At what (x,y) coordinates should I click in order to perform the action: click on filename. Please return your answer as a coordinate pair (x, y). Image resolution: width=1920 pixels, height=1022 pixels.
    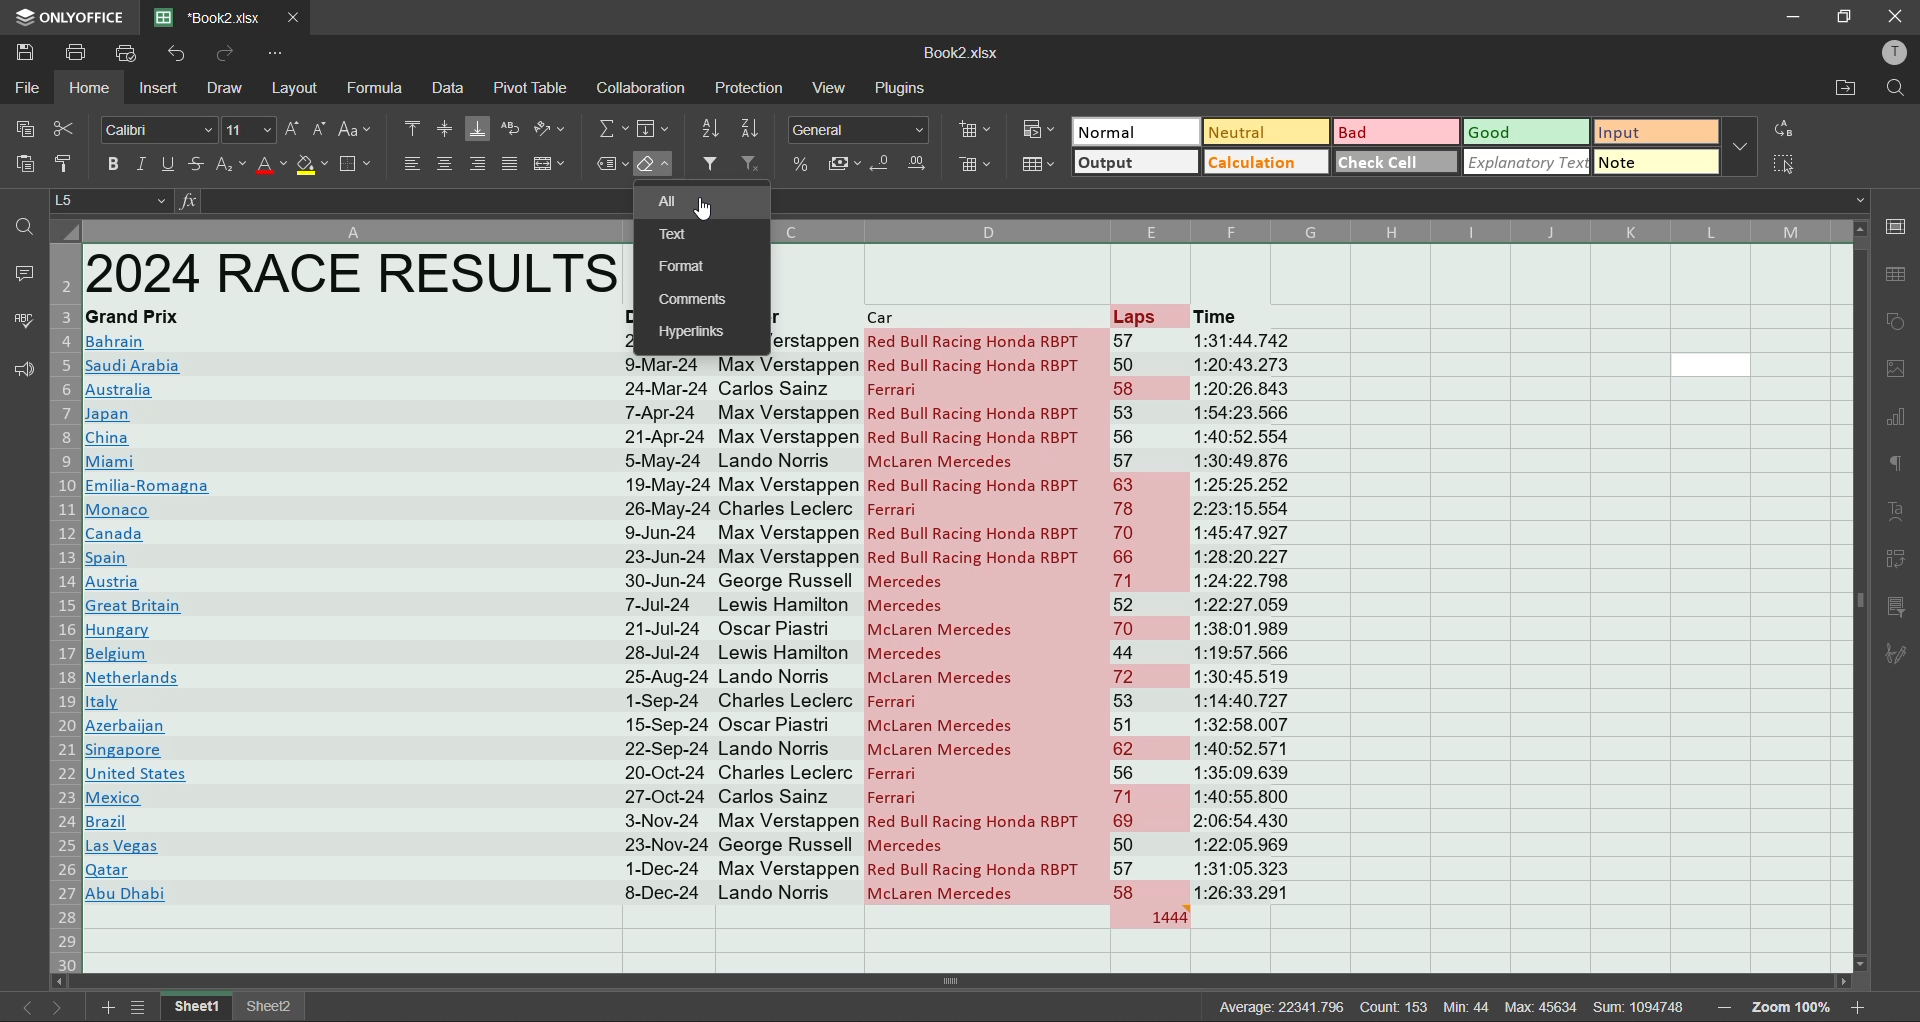
    Looking at the image, I should click on (960, 53).